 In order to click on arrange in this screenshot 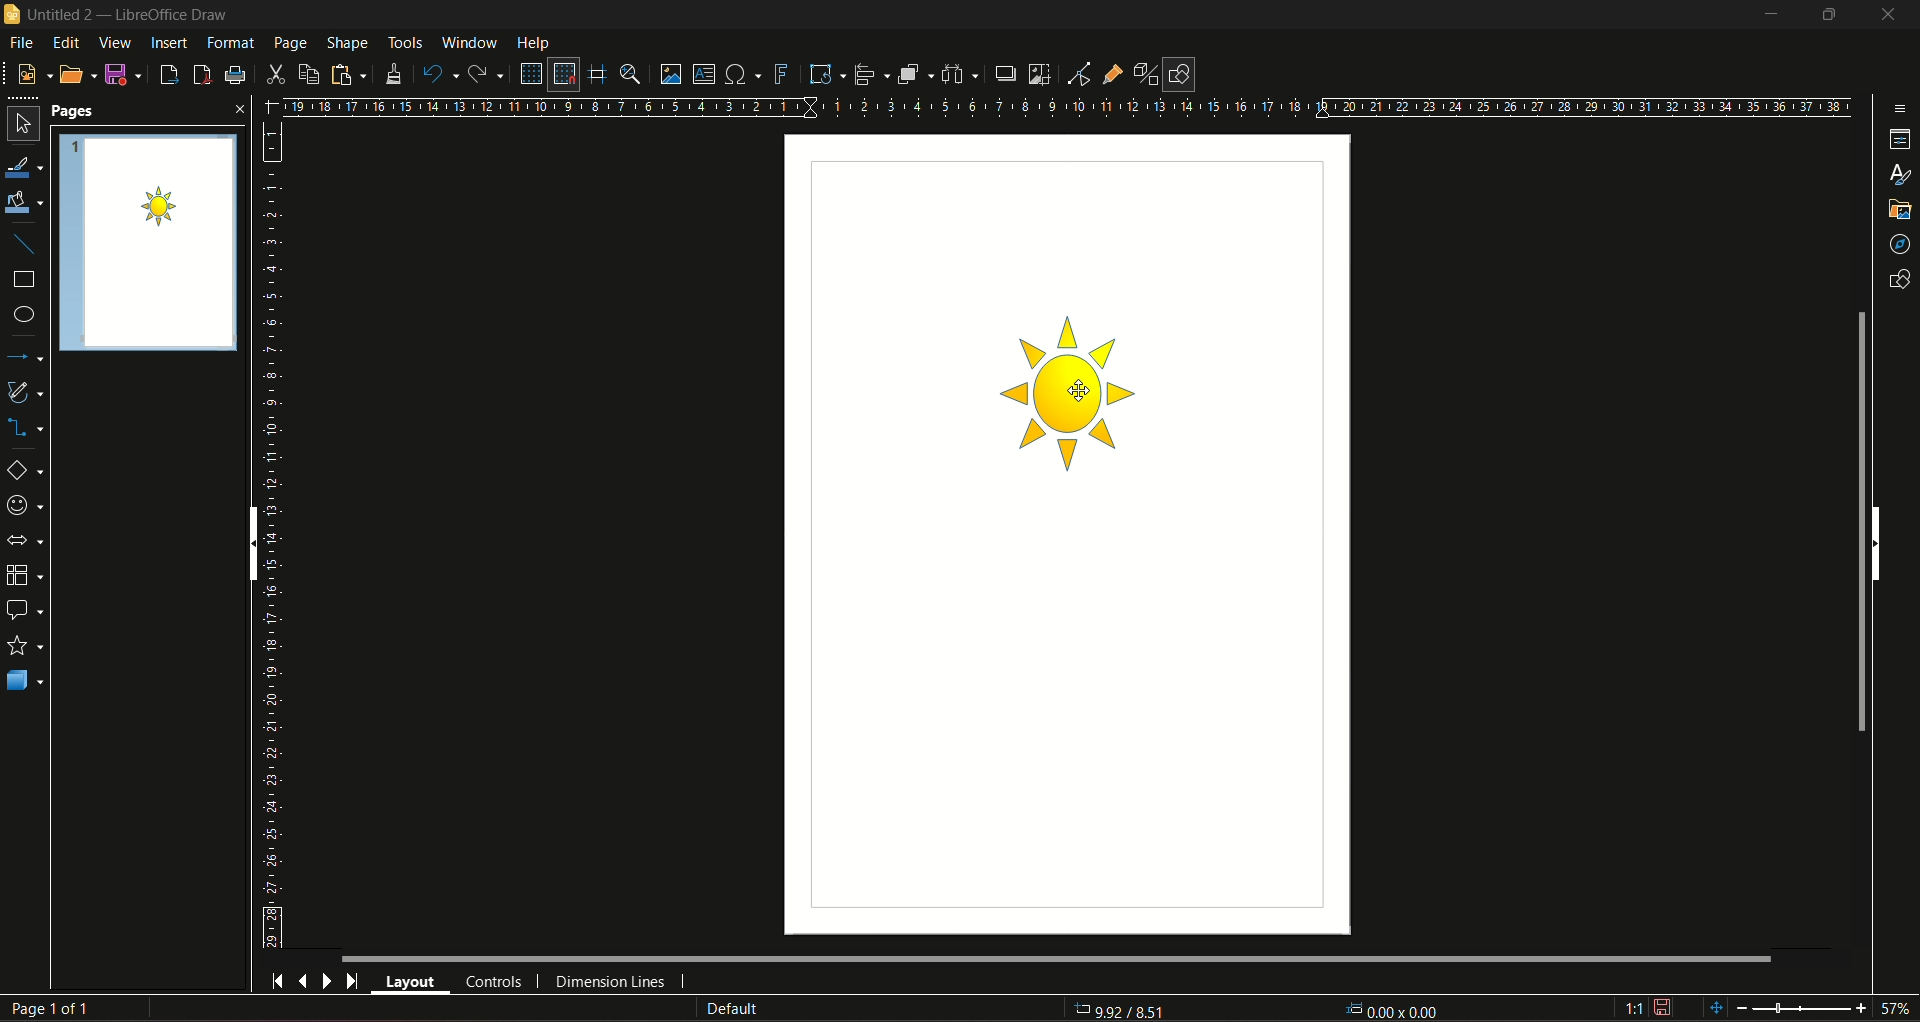, I will do `click(916, 73)`.